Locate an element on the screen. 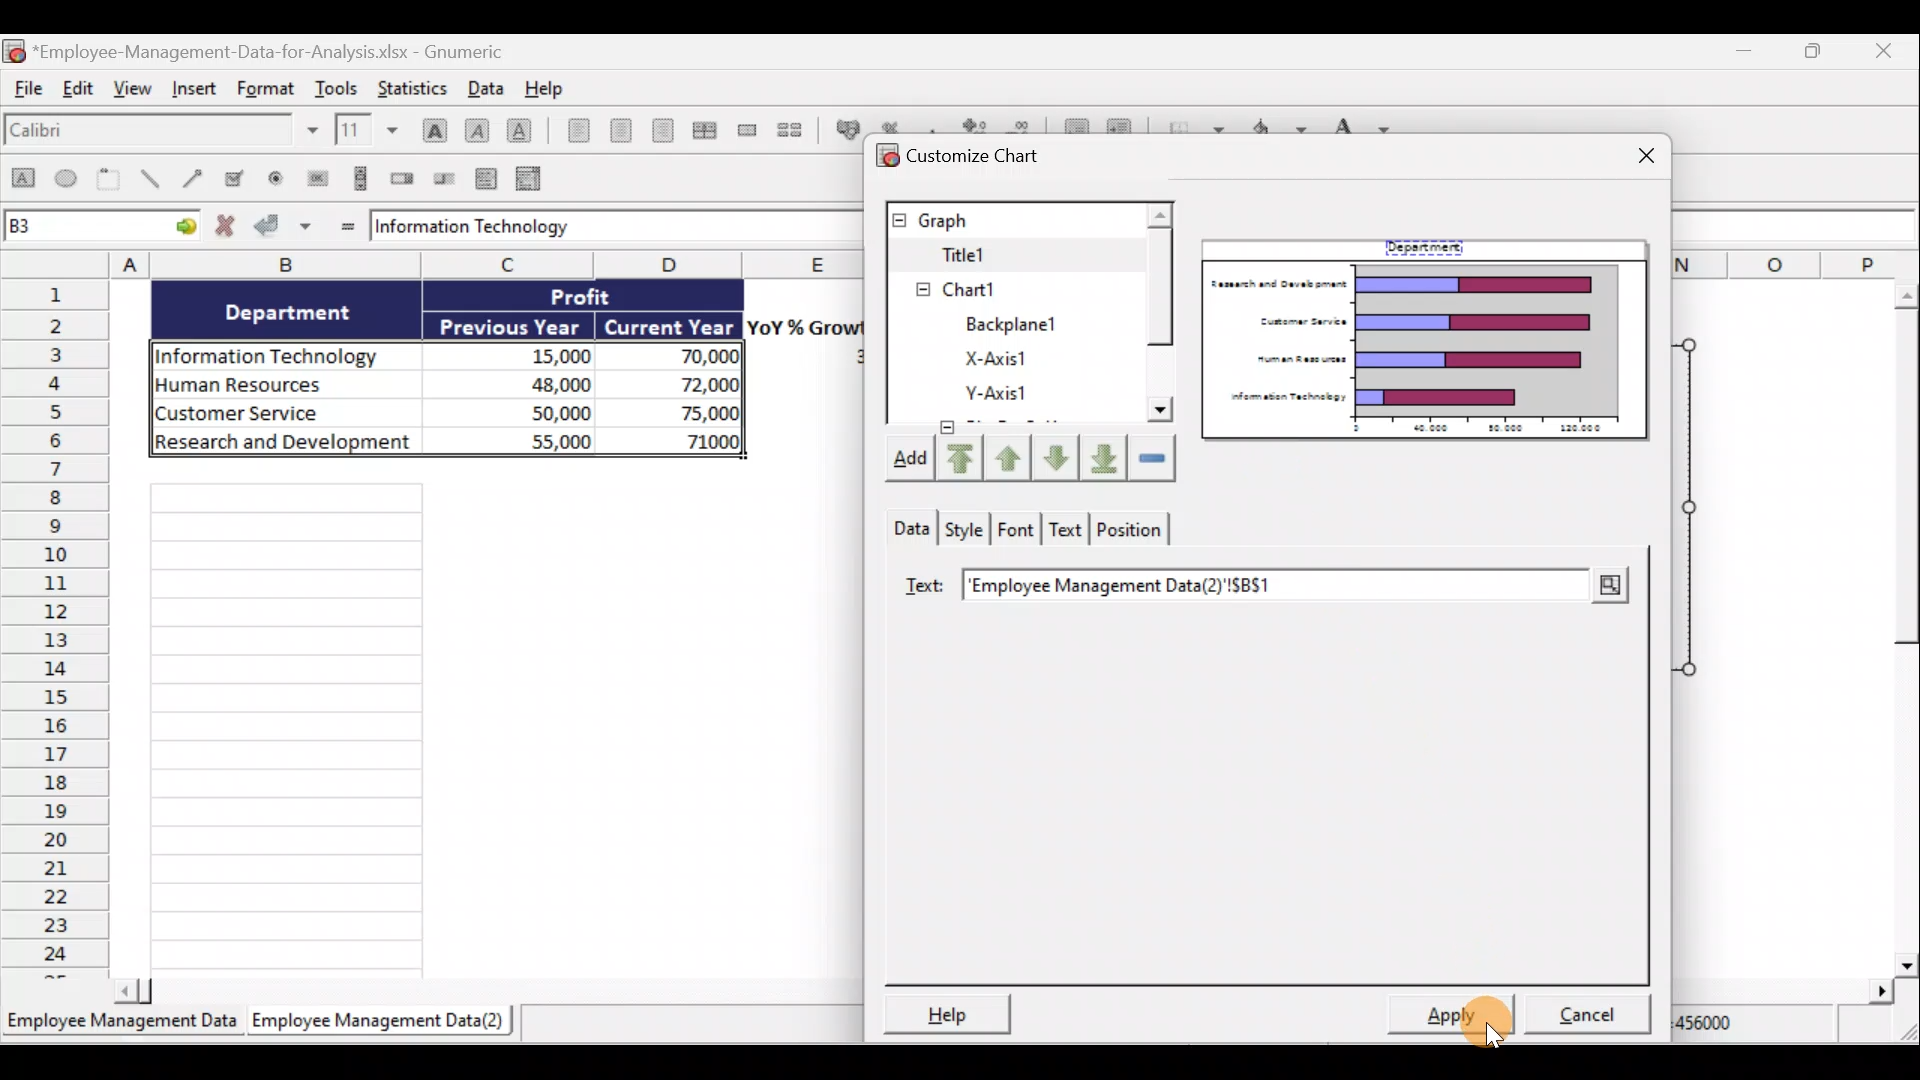 The height and width of the screenshot is (1080, 1920). Previous Year is located at coordinates (512, 323).